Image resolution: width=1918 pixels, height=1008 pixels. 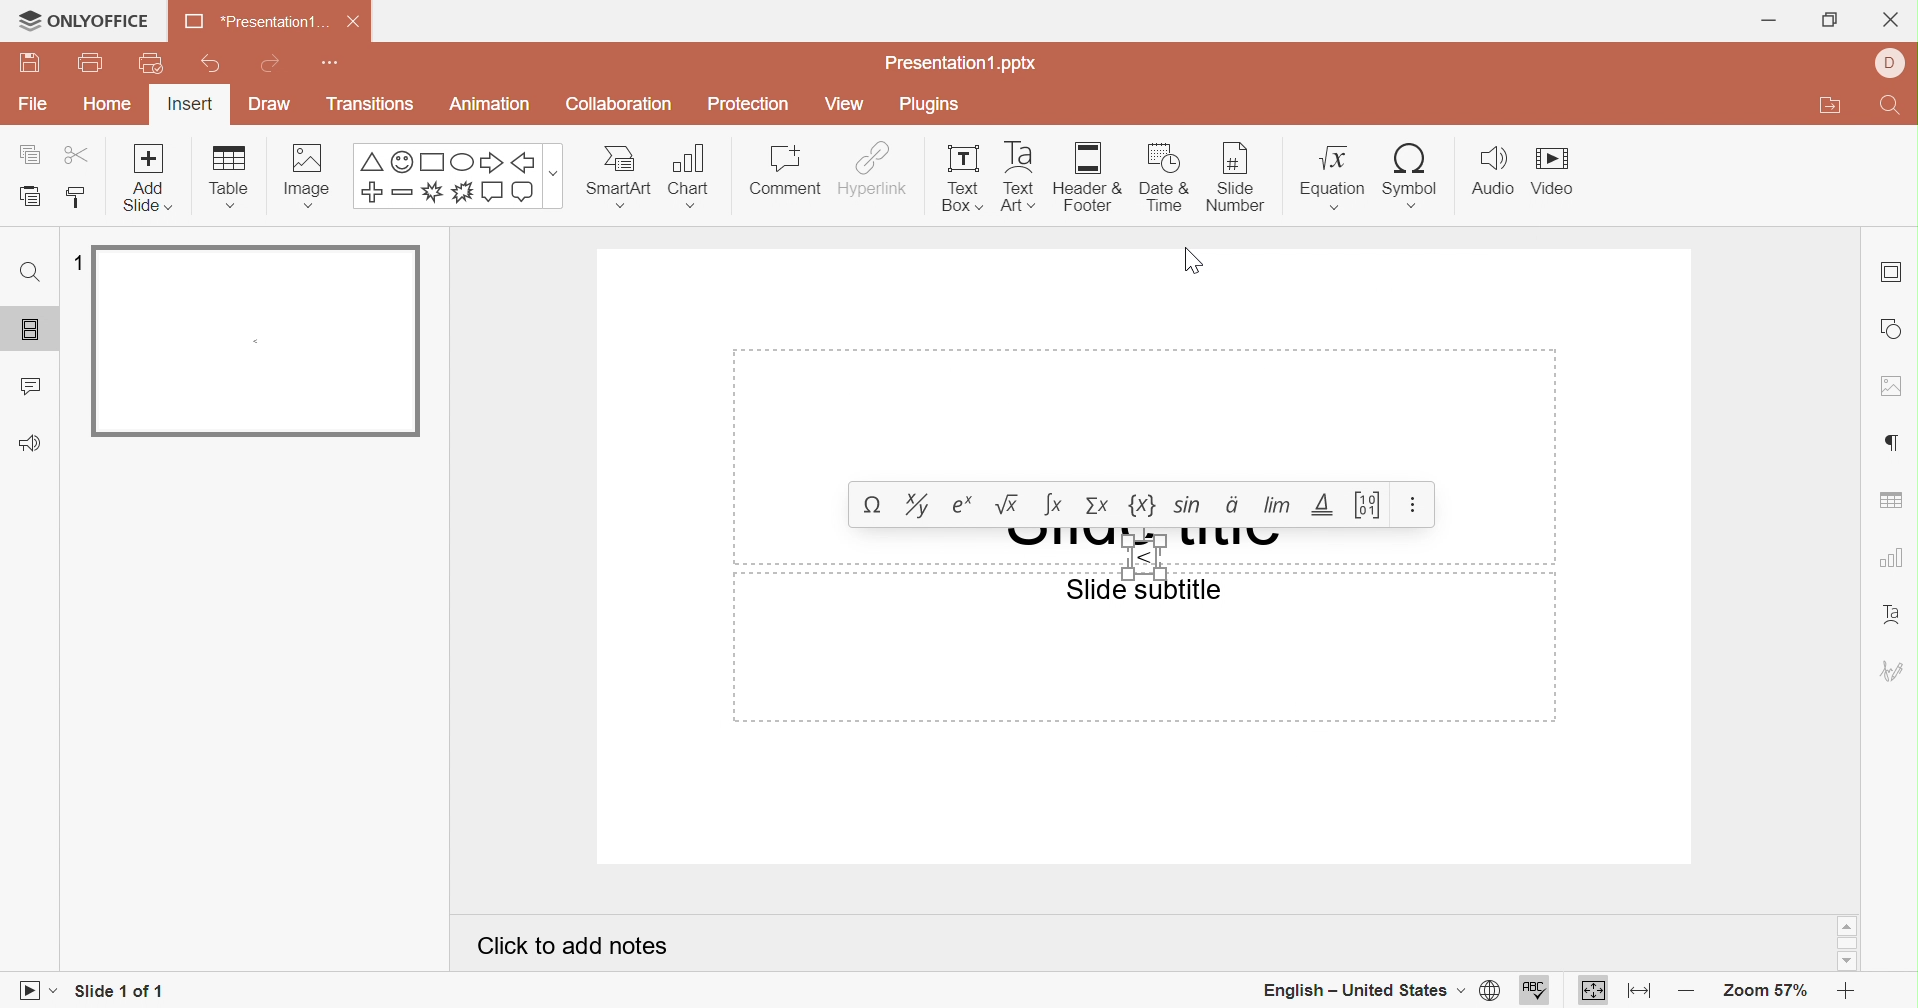 I want to click on Insert, so click(x=191, y=104).